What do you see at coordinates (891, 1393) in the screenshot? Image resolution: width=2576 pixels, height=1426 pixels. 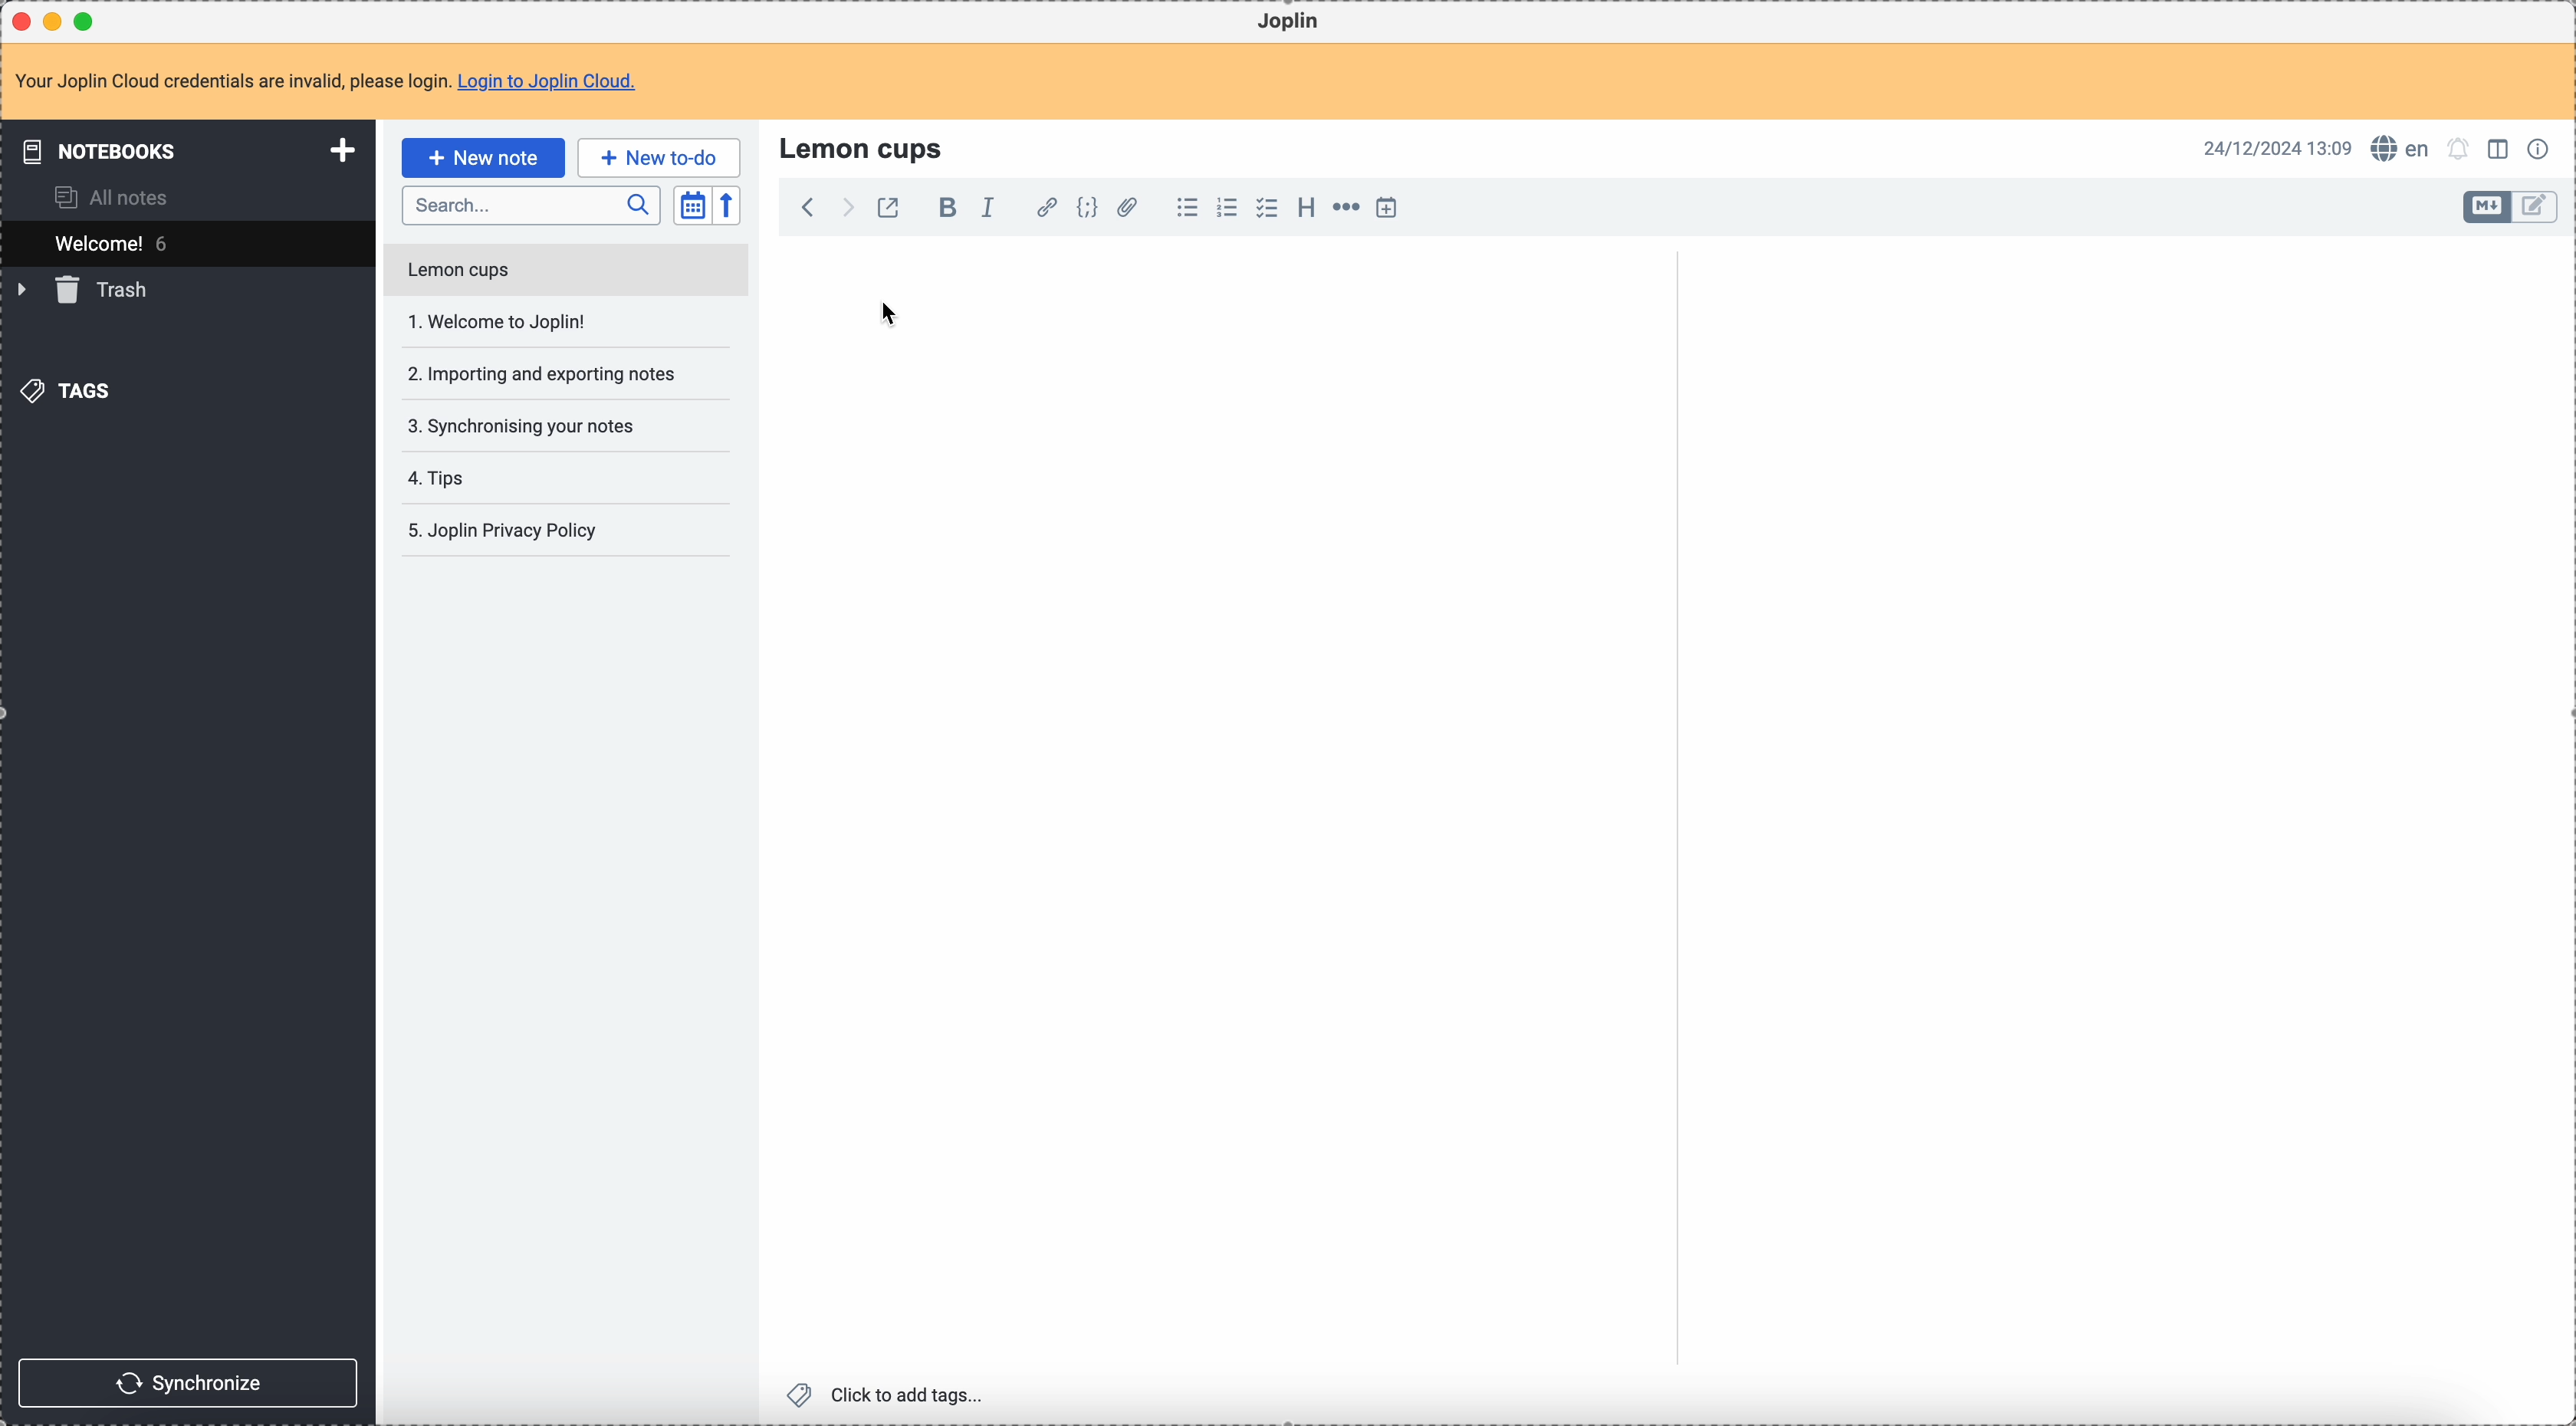 I see `click to add tags` at bounding box center [891, 1393].